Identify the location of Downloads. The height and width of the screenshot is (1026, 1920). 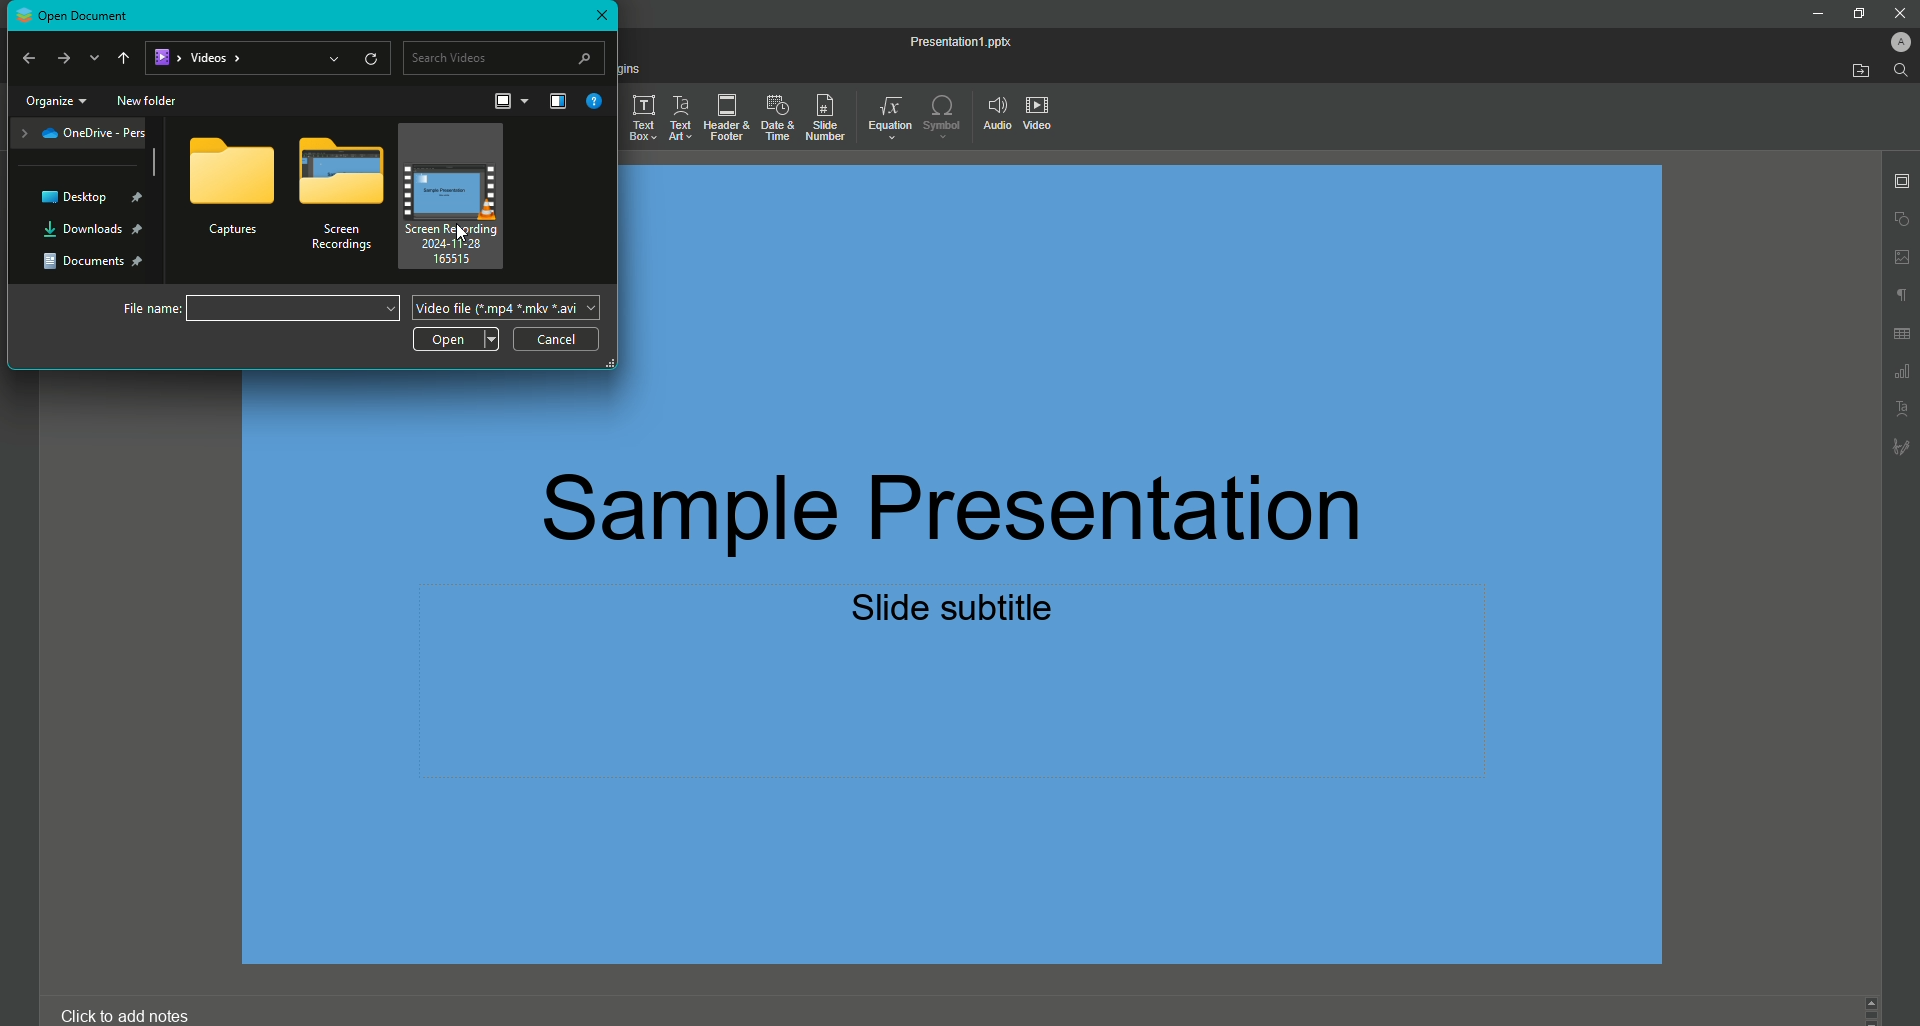
(91, 230).